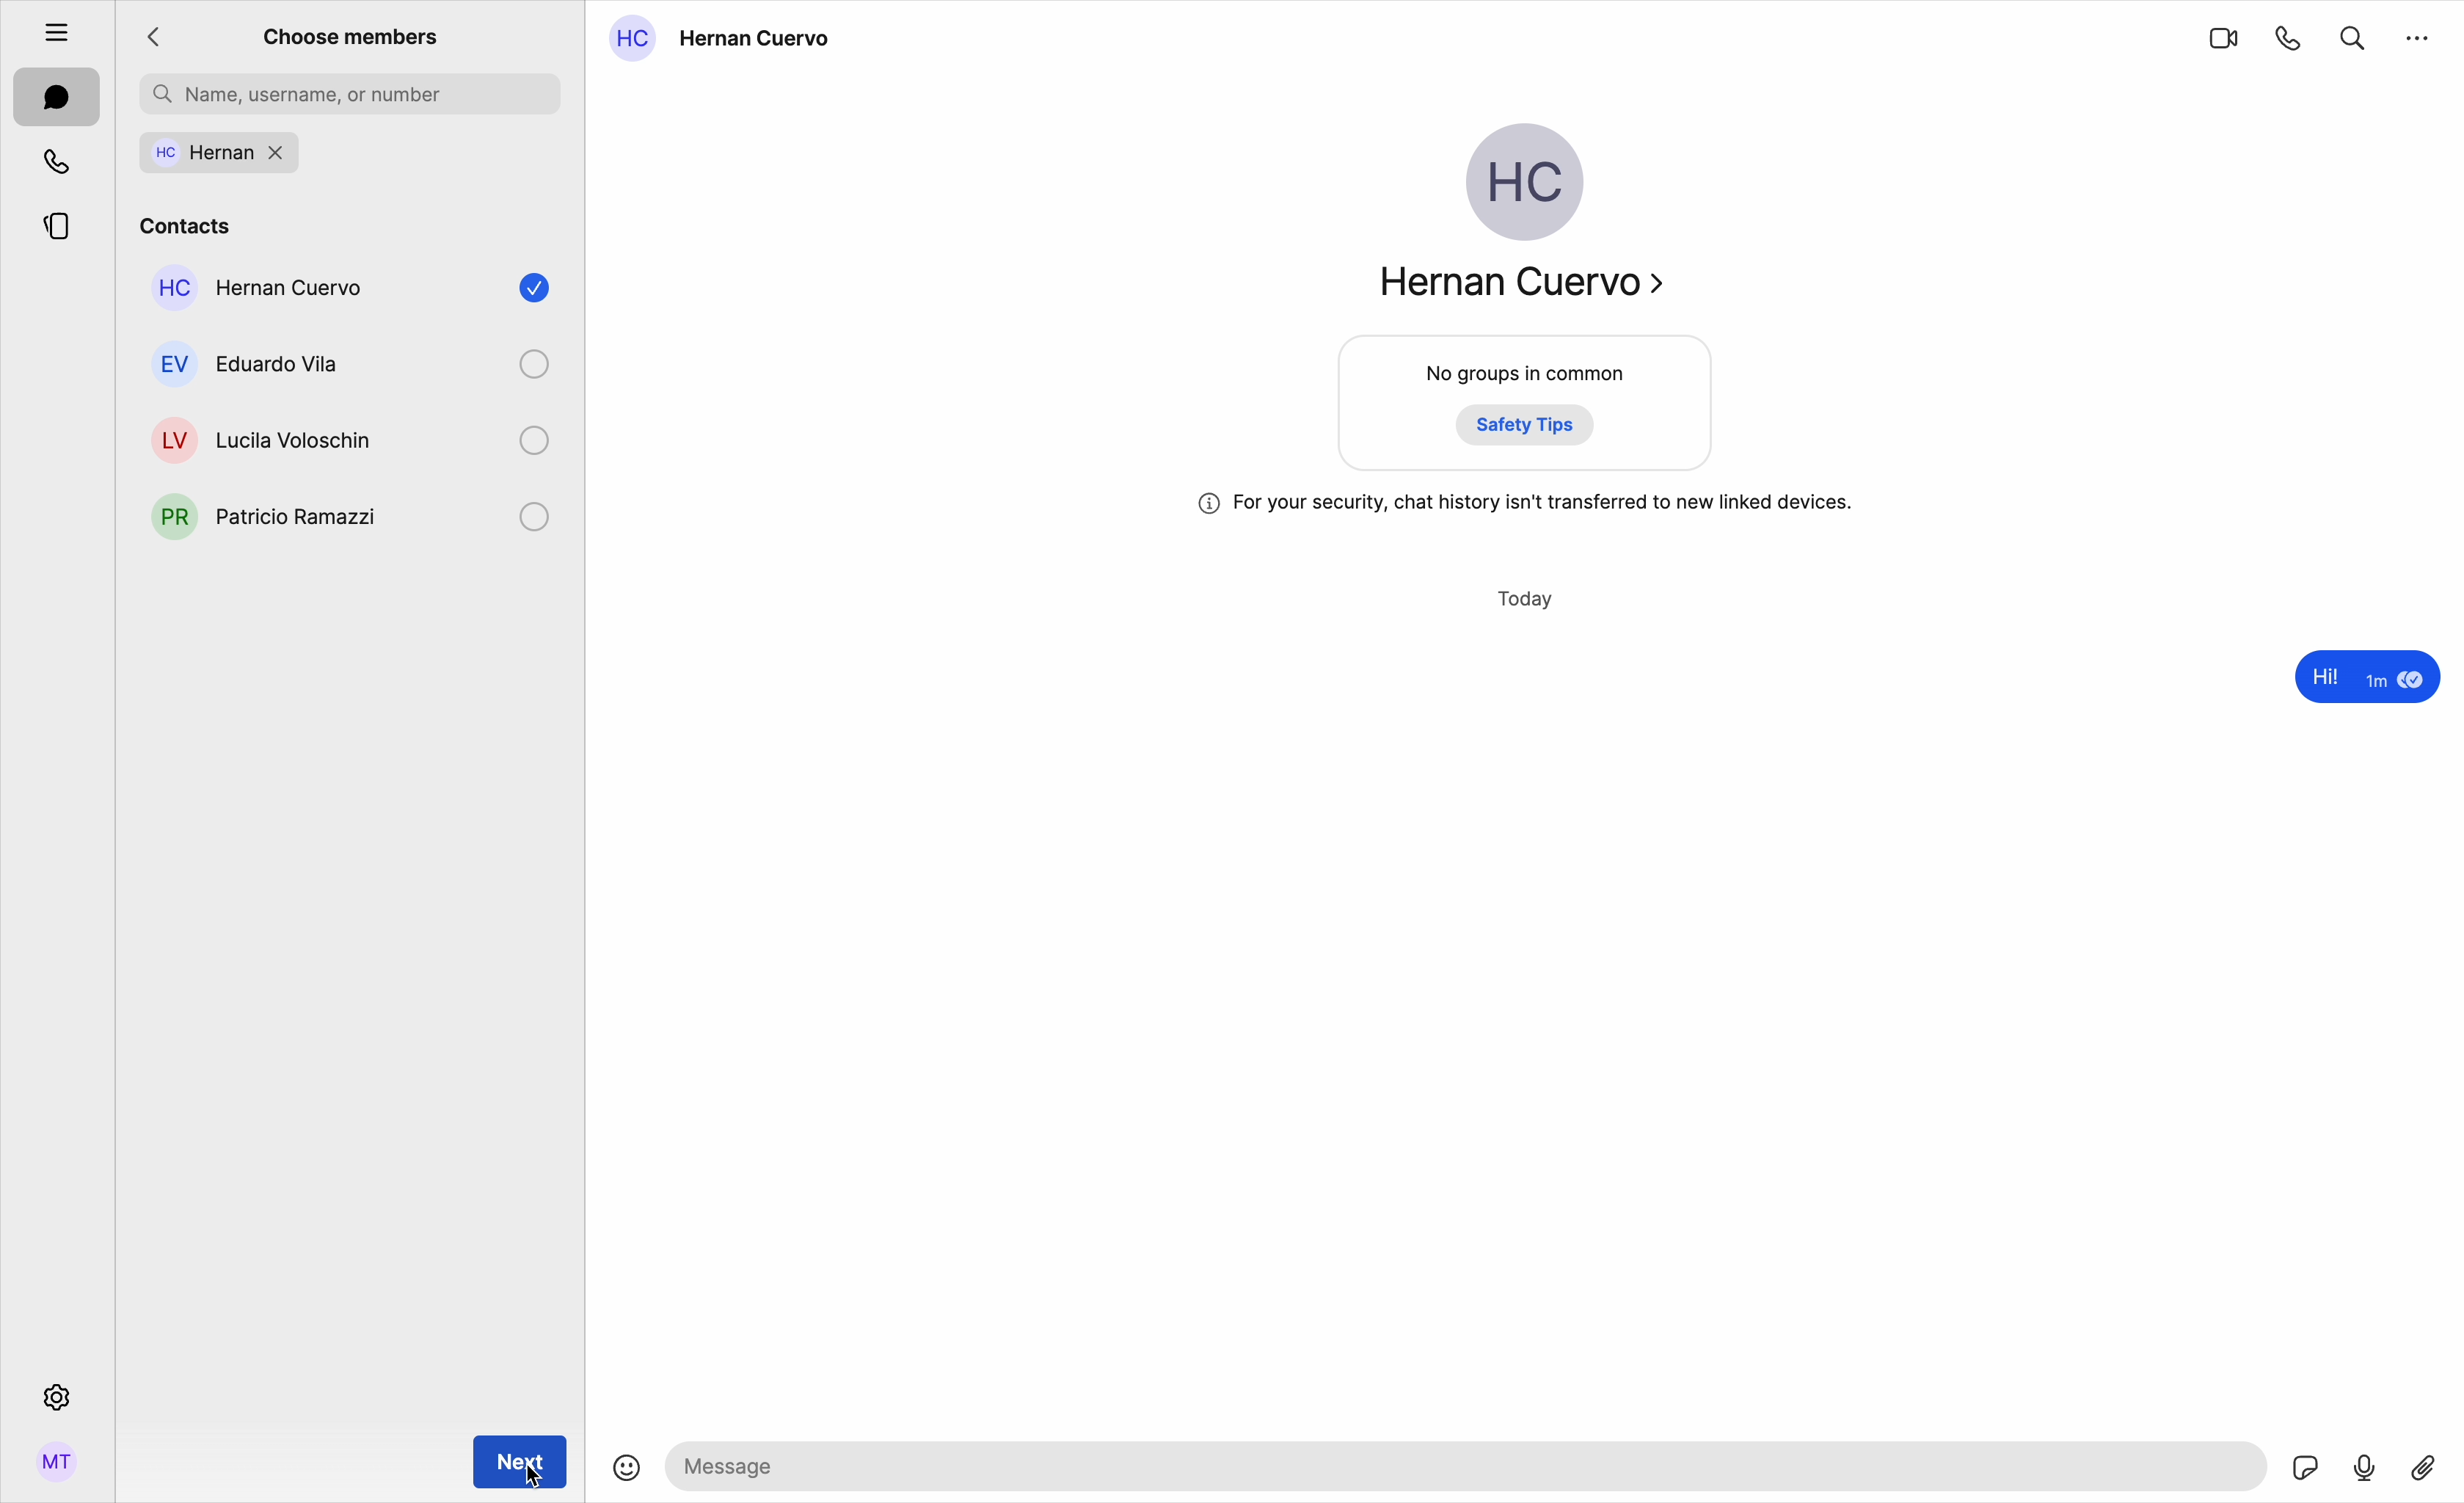  What do you see at coordinates (60, 161) in the screenshot?
I see `calls` at bounding box center [60, 161].